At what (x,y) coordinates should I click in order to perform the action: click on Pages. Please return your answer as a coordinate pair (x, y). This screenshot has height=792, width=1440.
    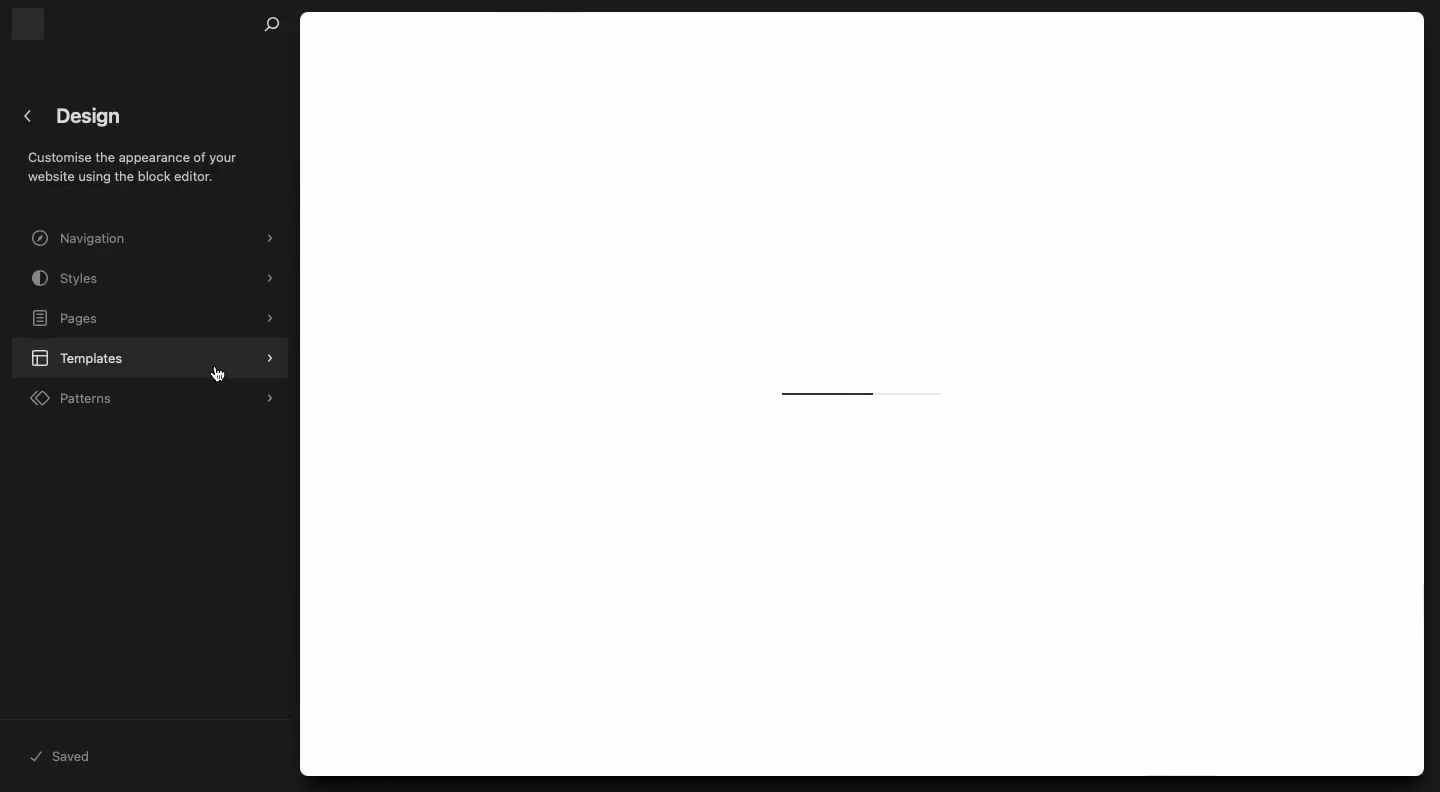
    Looking at the image, I should click on (152, 318).